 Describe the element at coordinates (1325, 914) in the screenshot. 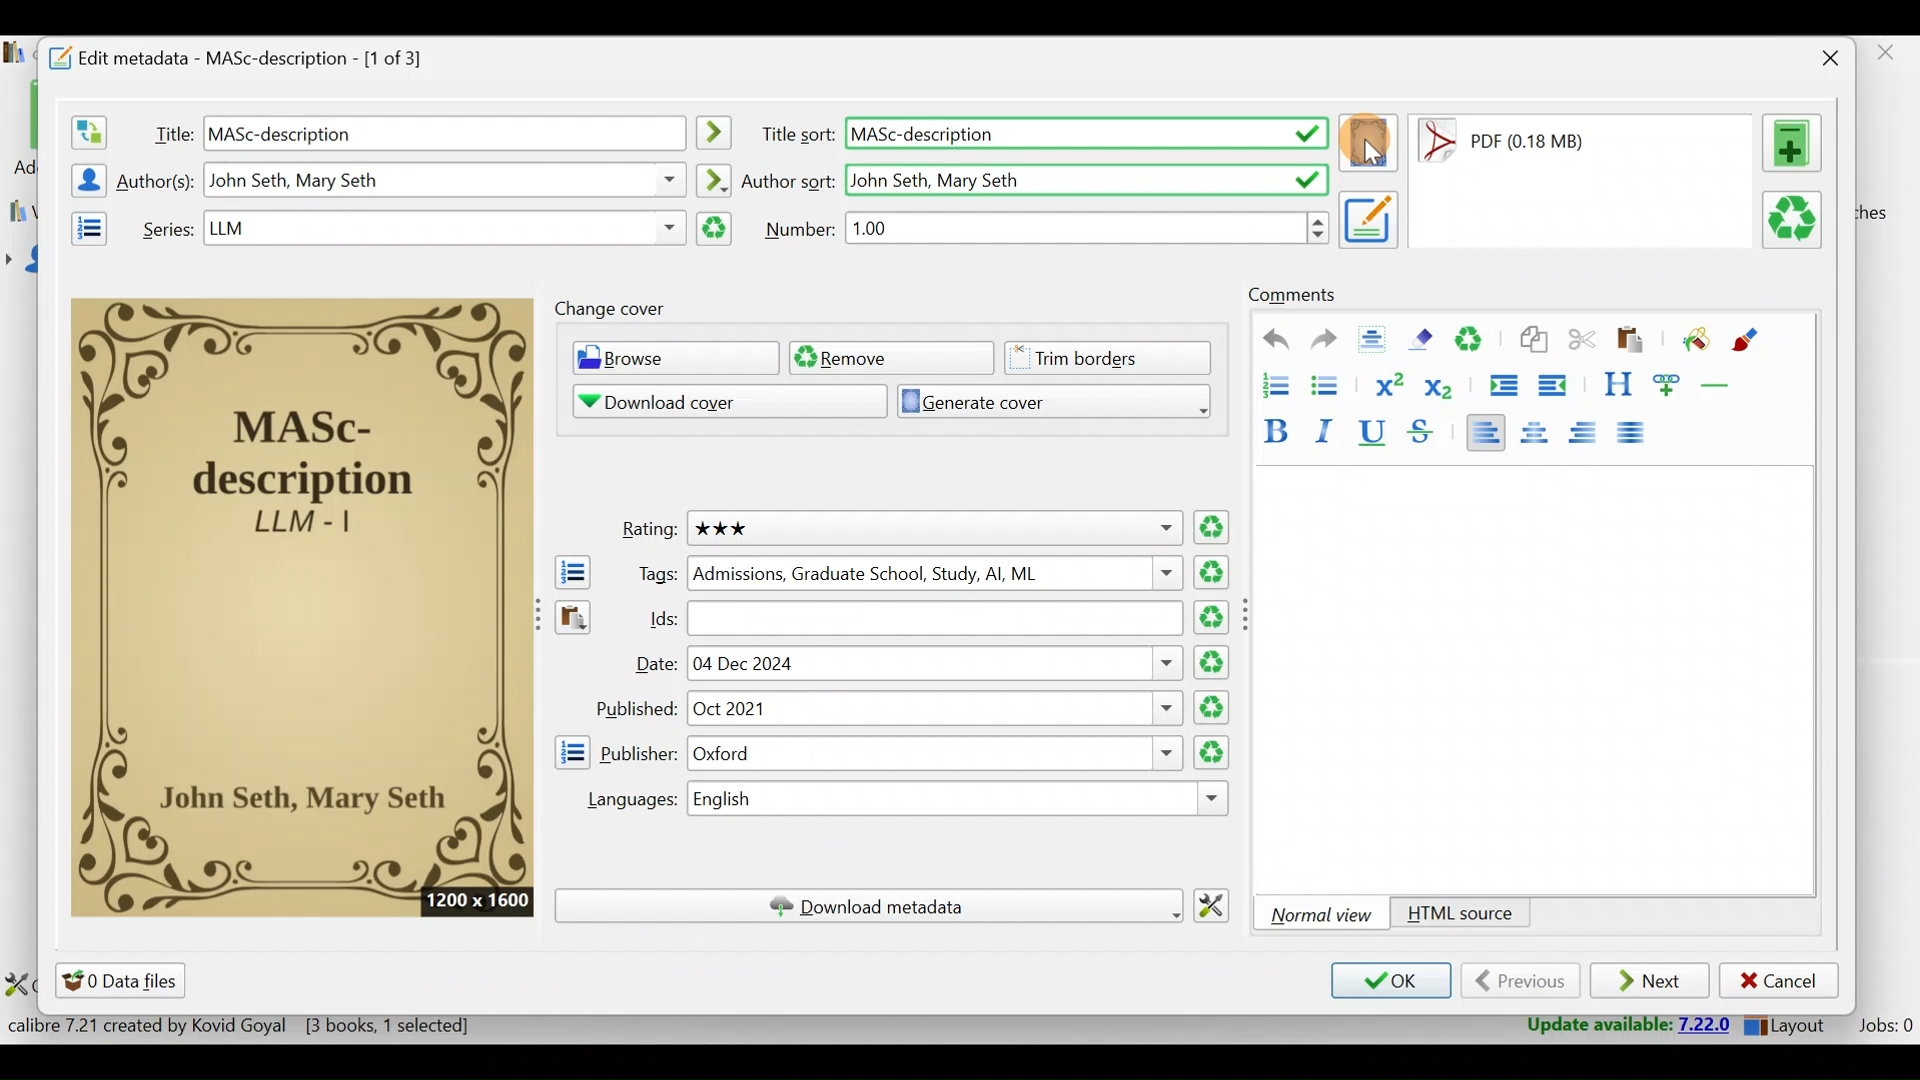

I see `Normal view` at that location.